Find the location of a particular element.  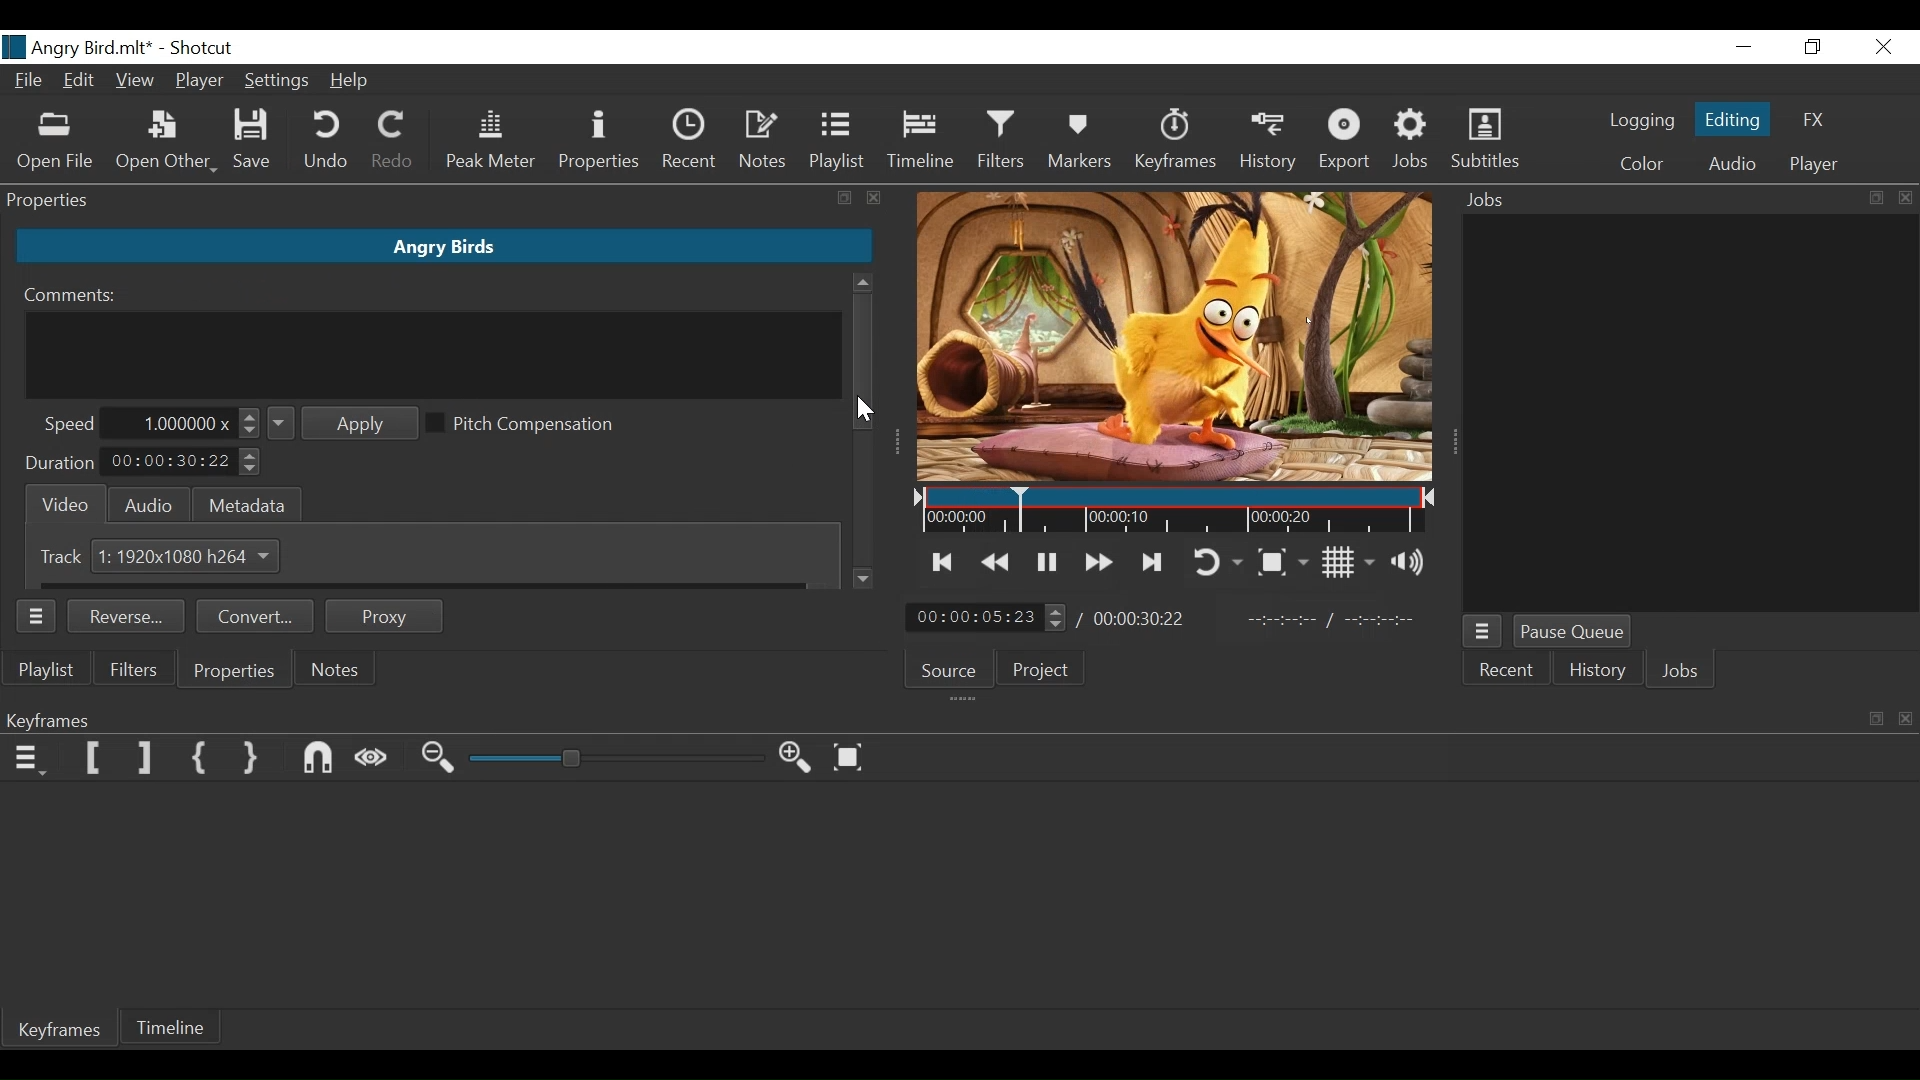

Recent is located at coordinates (687, 141).